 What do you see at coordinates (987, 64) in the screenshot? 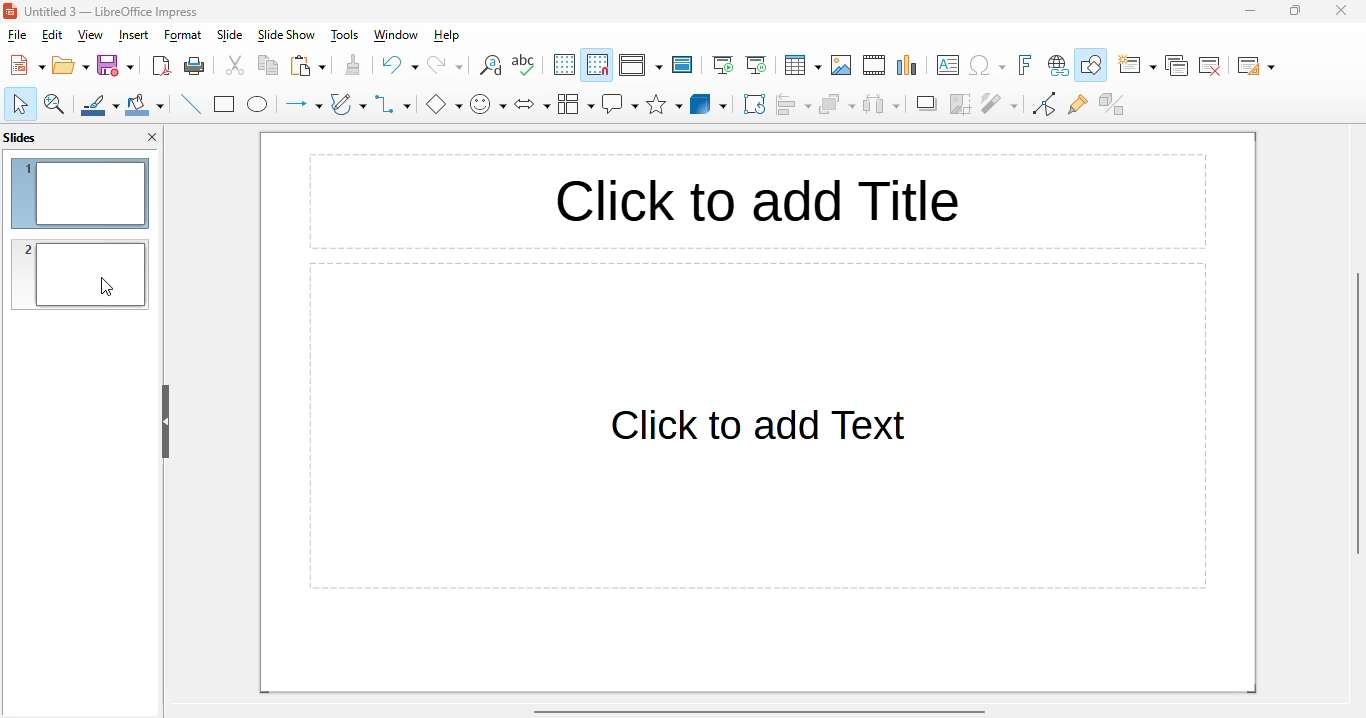
I see `insert special characters` at bounding box center [987, 64].